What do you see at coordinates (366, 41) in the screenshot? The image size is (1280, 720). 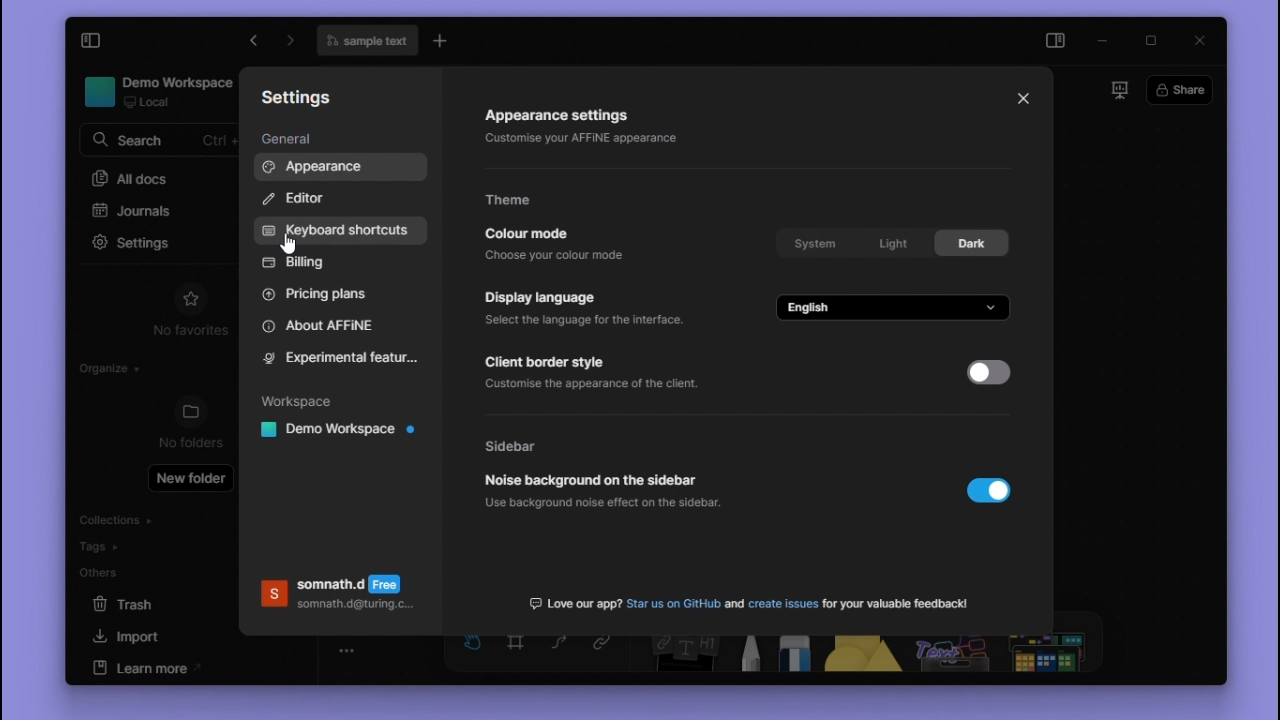 I see `filename text` at bounding box center [366, 41].